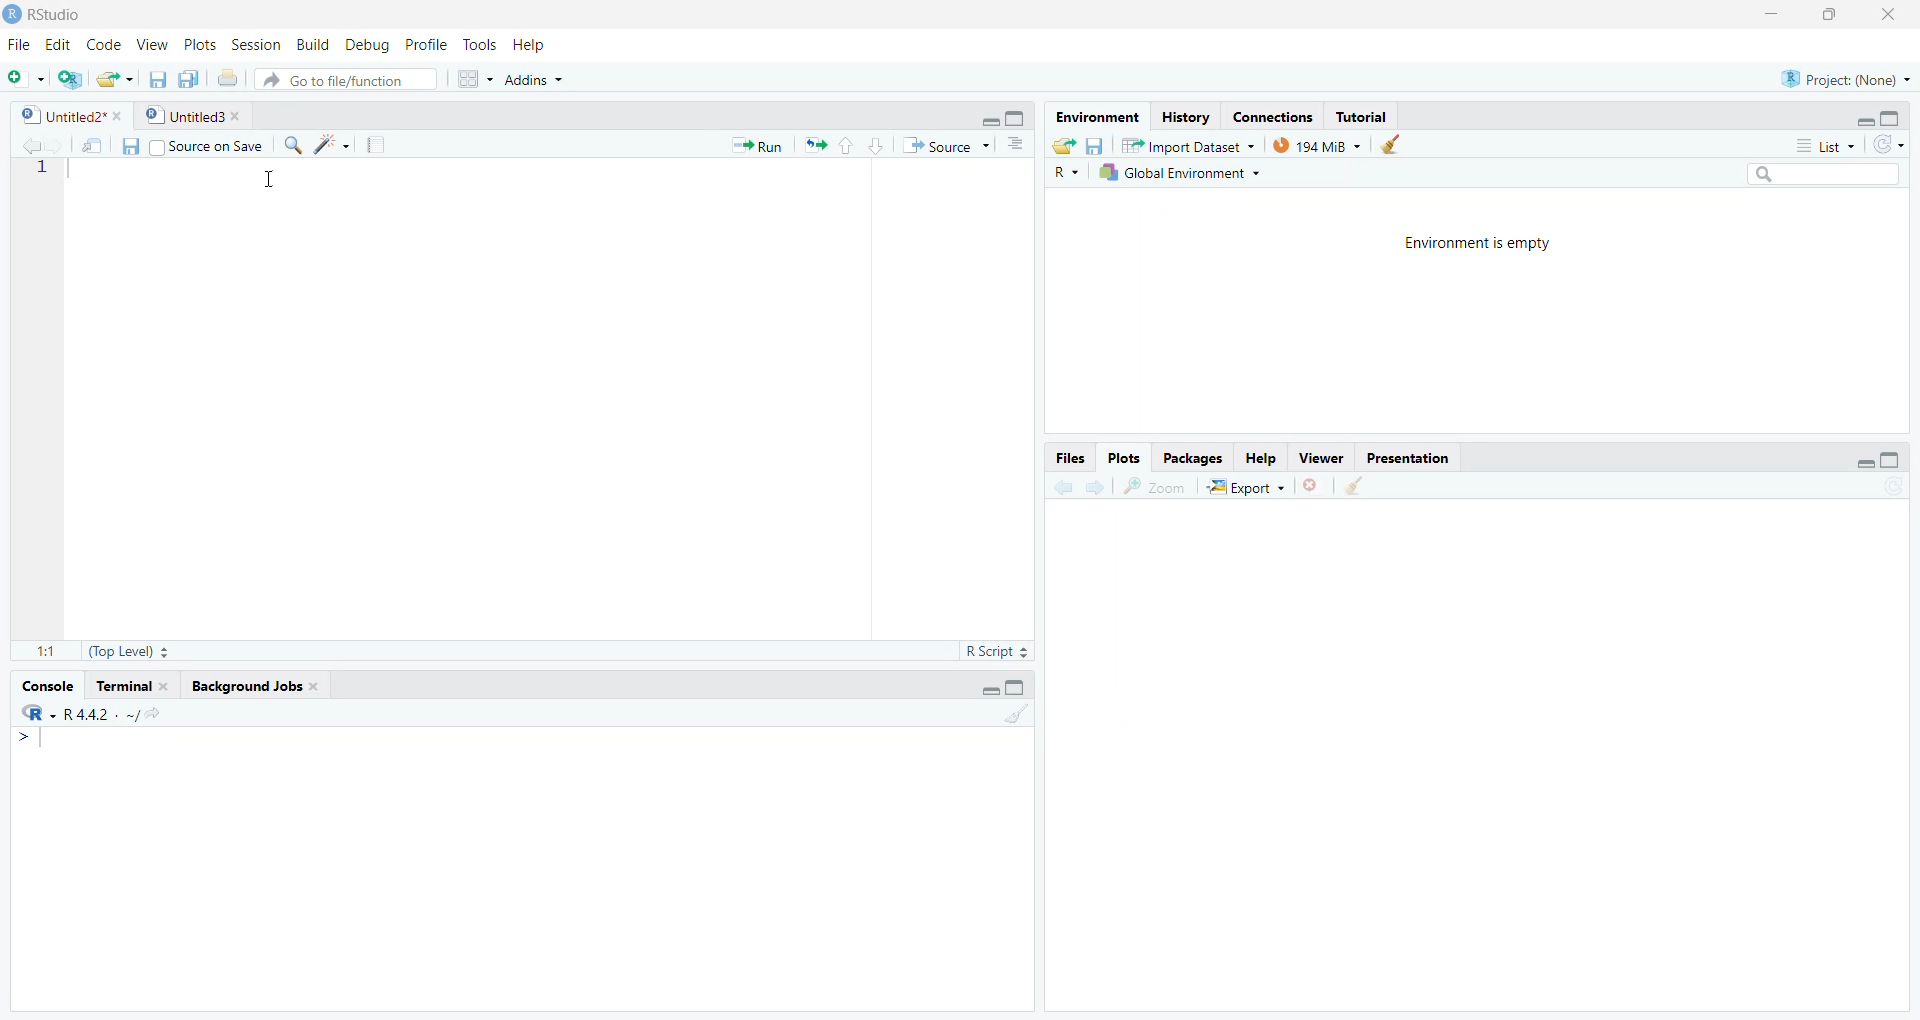 This screenshot has height=1020, width=1920. What do you see at coordinates (258, 689) in the screenshot?
I see `Background Jobs` at bounding box center [258, 689].